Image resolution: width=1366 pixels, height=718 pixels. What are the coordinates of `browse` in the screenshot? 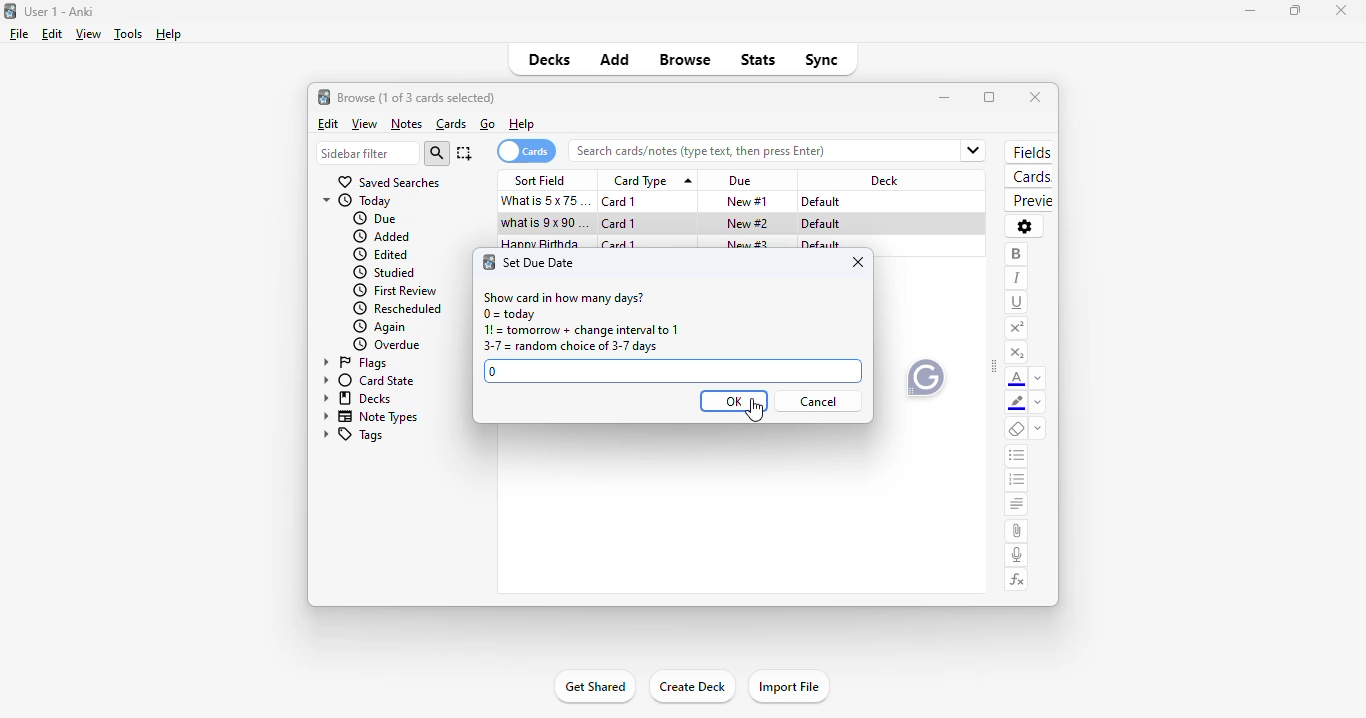 It's located at (684, 59).